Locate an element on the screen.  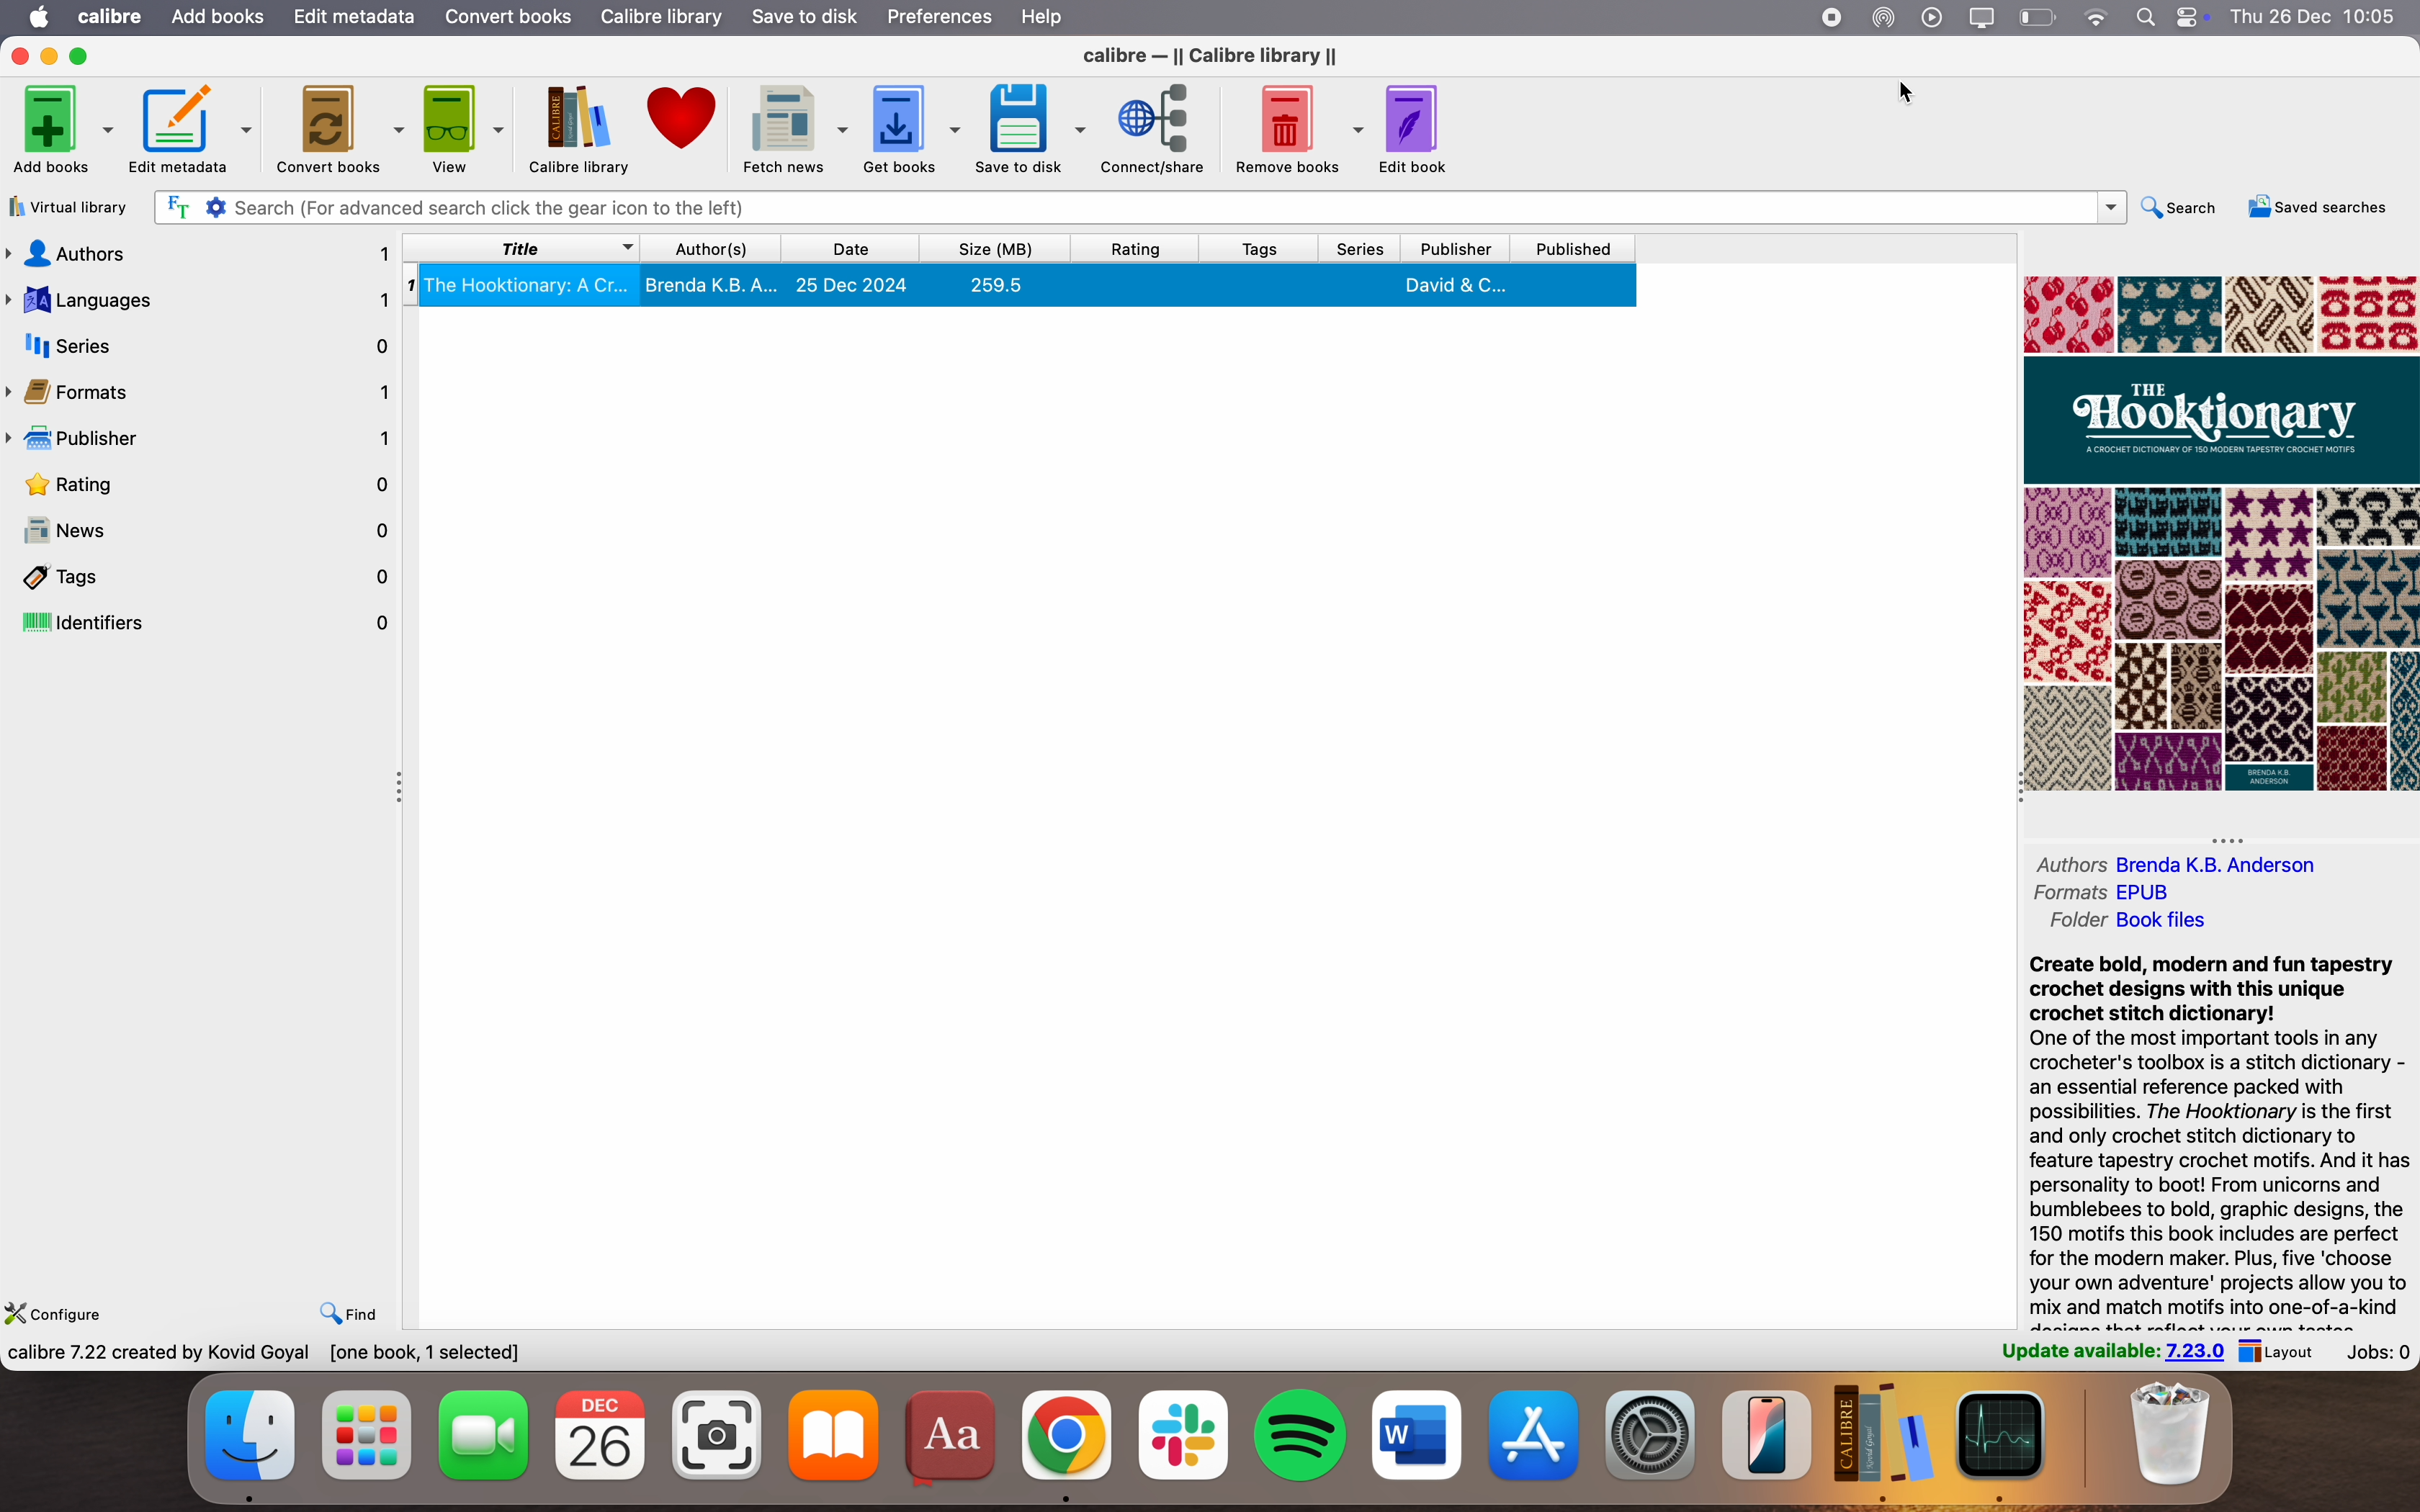
size is located at coordinates (987, 247).